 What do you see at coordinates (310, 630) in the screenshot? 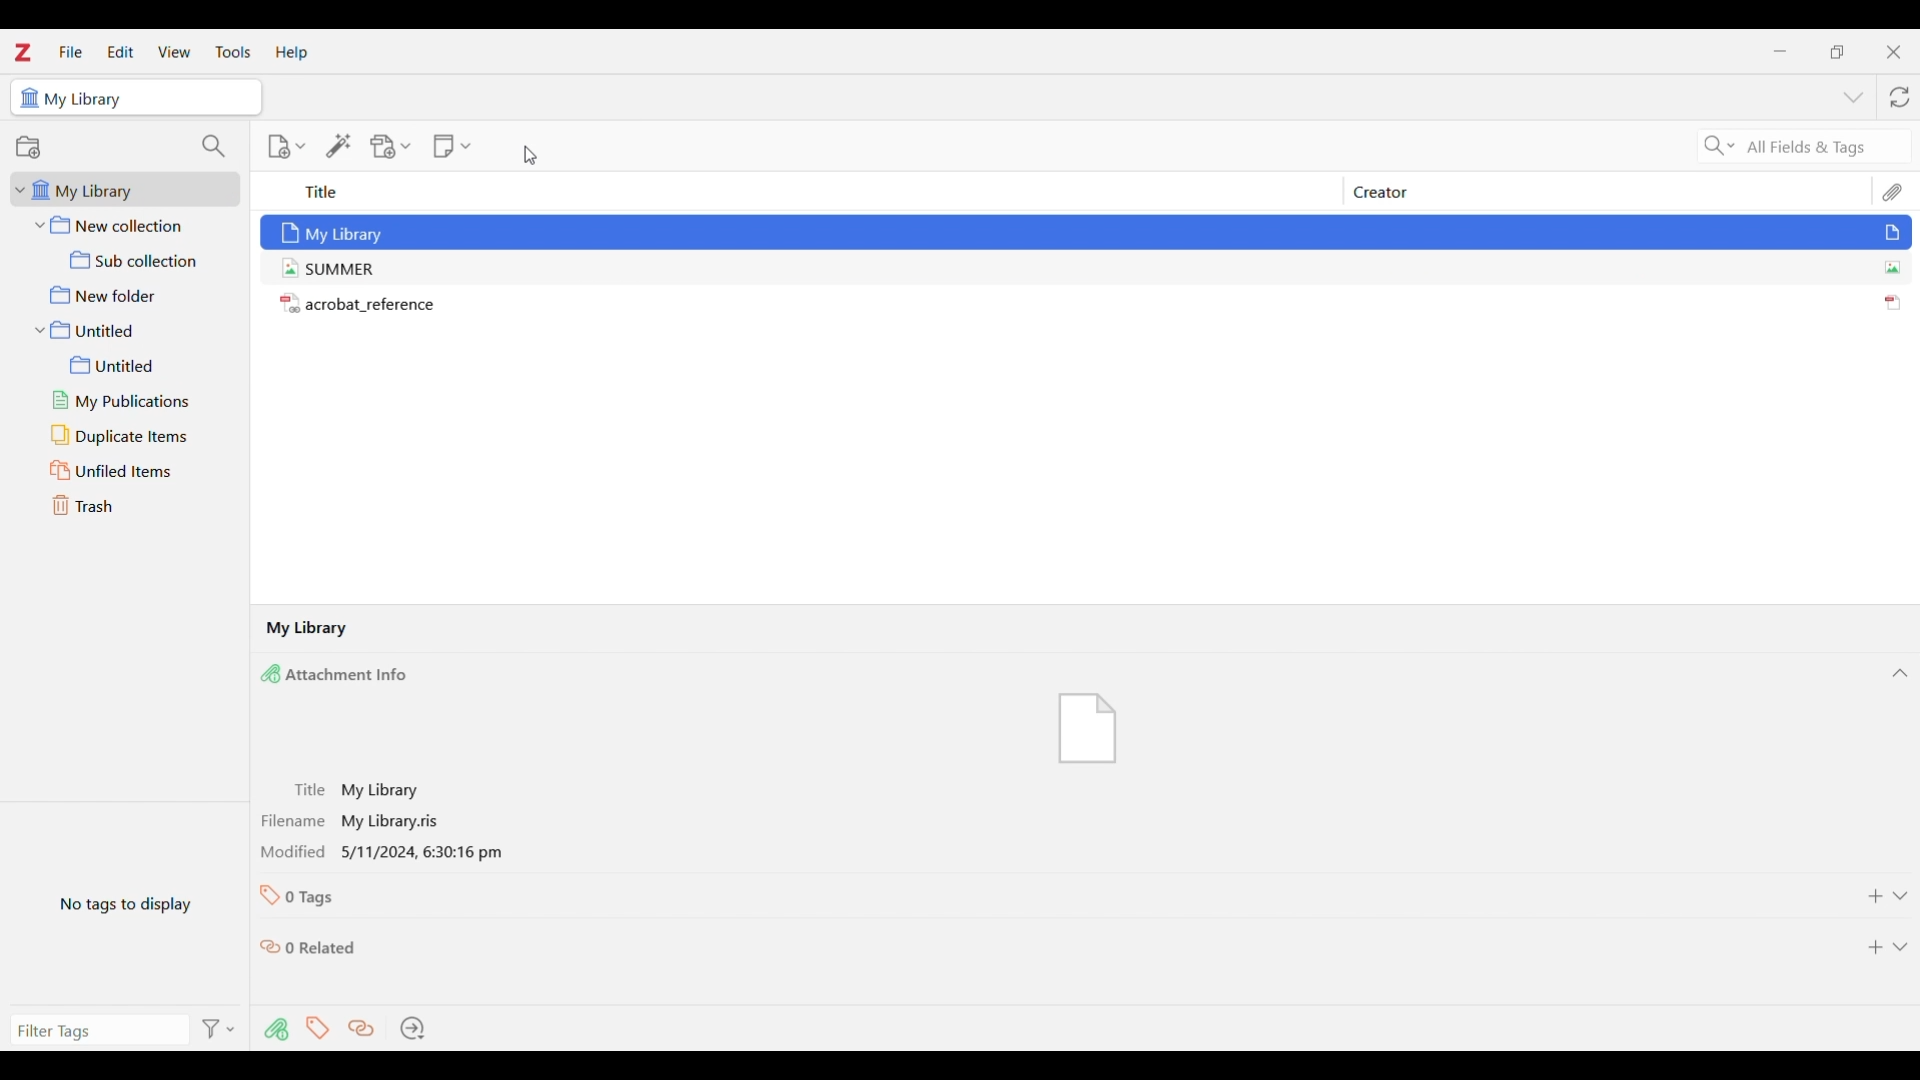
I see `My Library` at bounding box center [310, 630].